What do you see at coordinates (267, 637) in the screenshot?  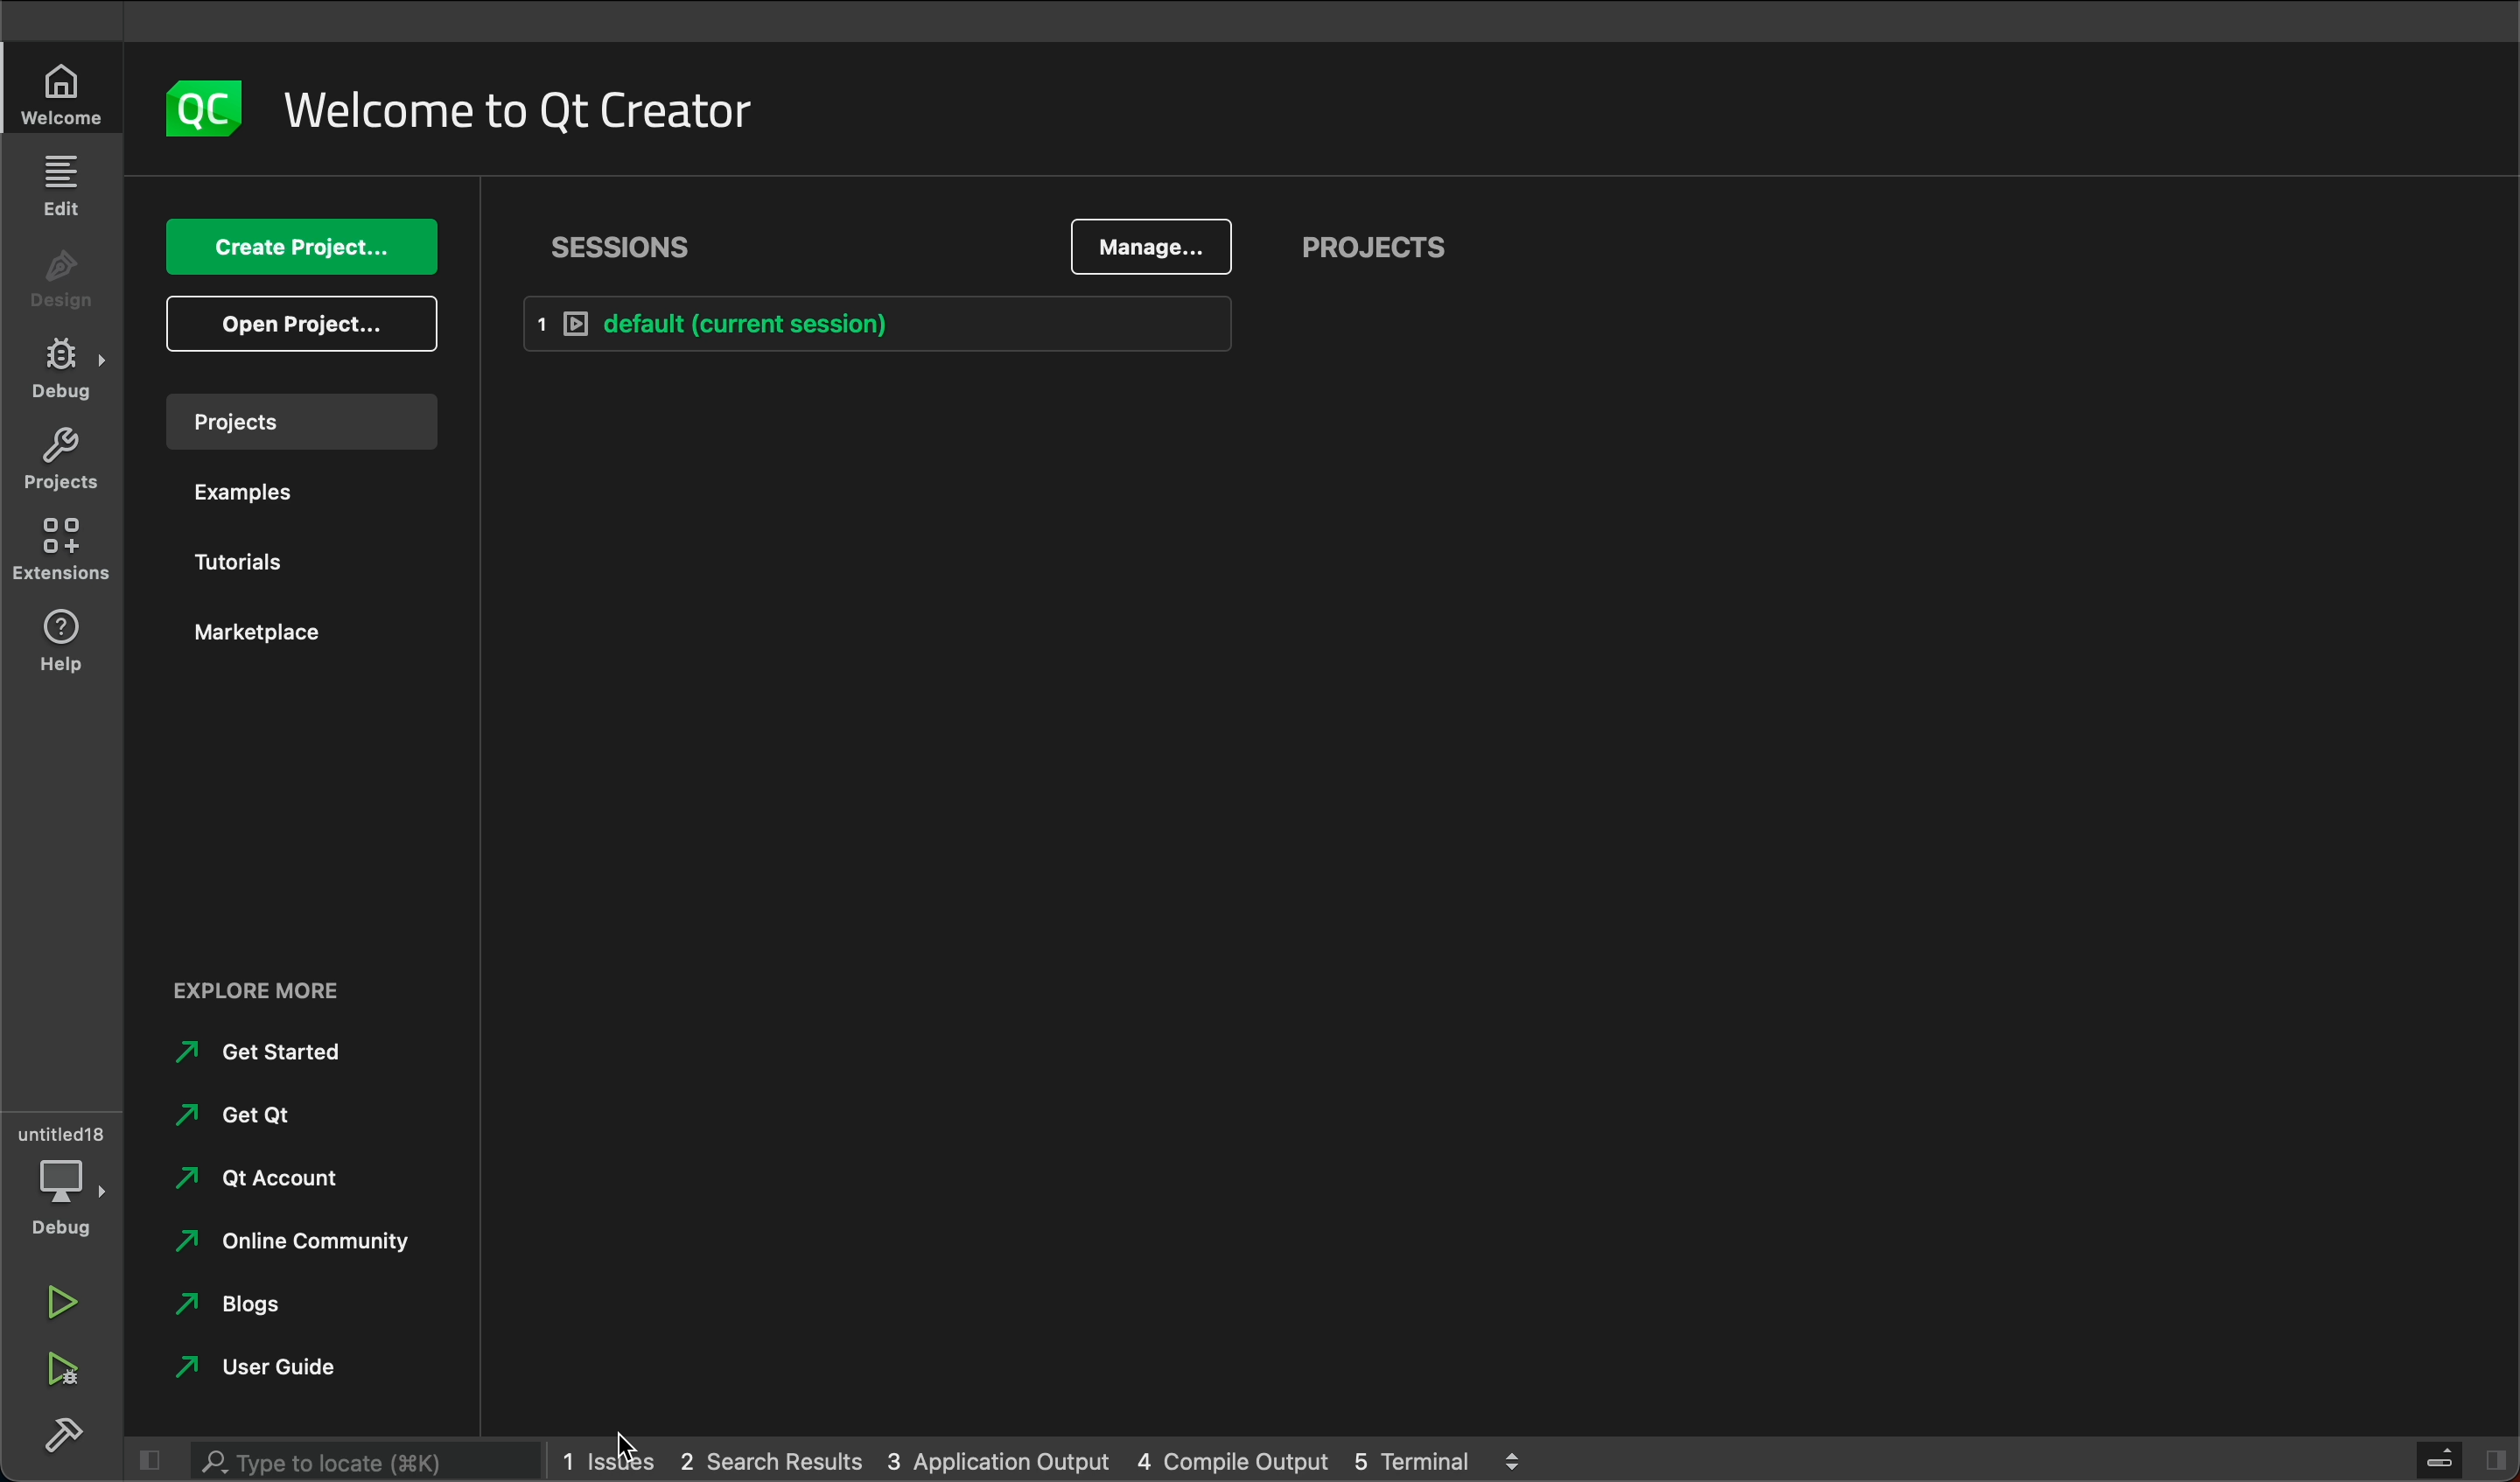 I see `marketplace` at bounding box center [267, 637].